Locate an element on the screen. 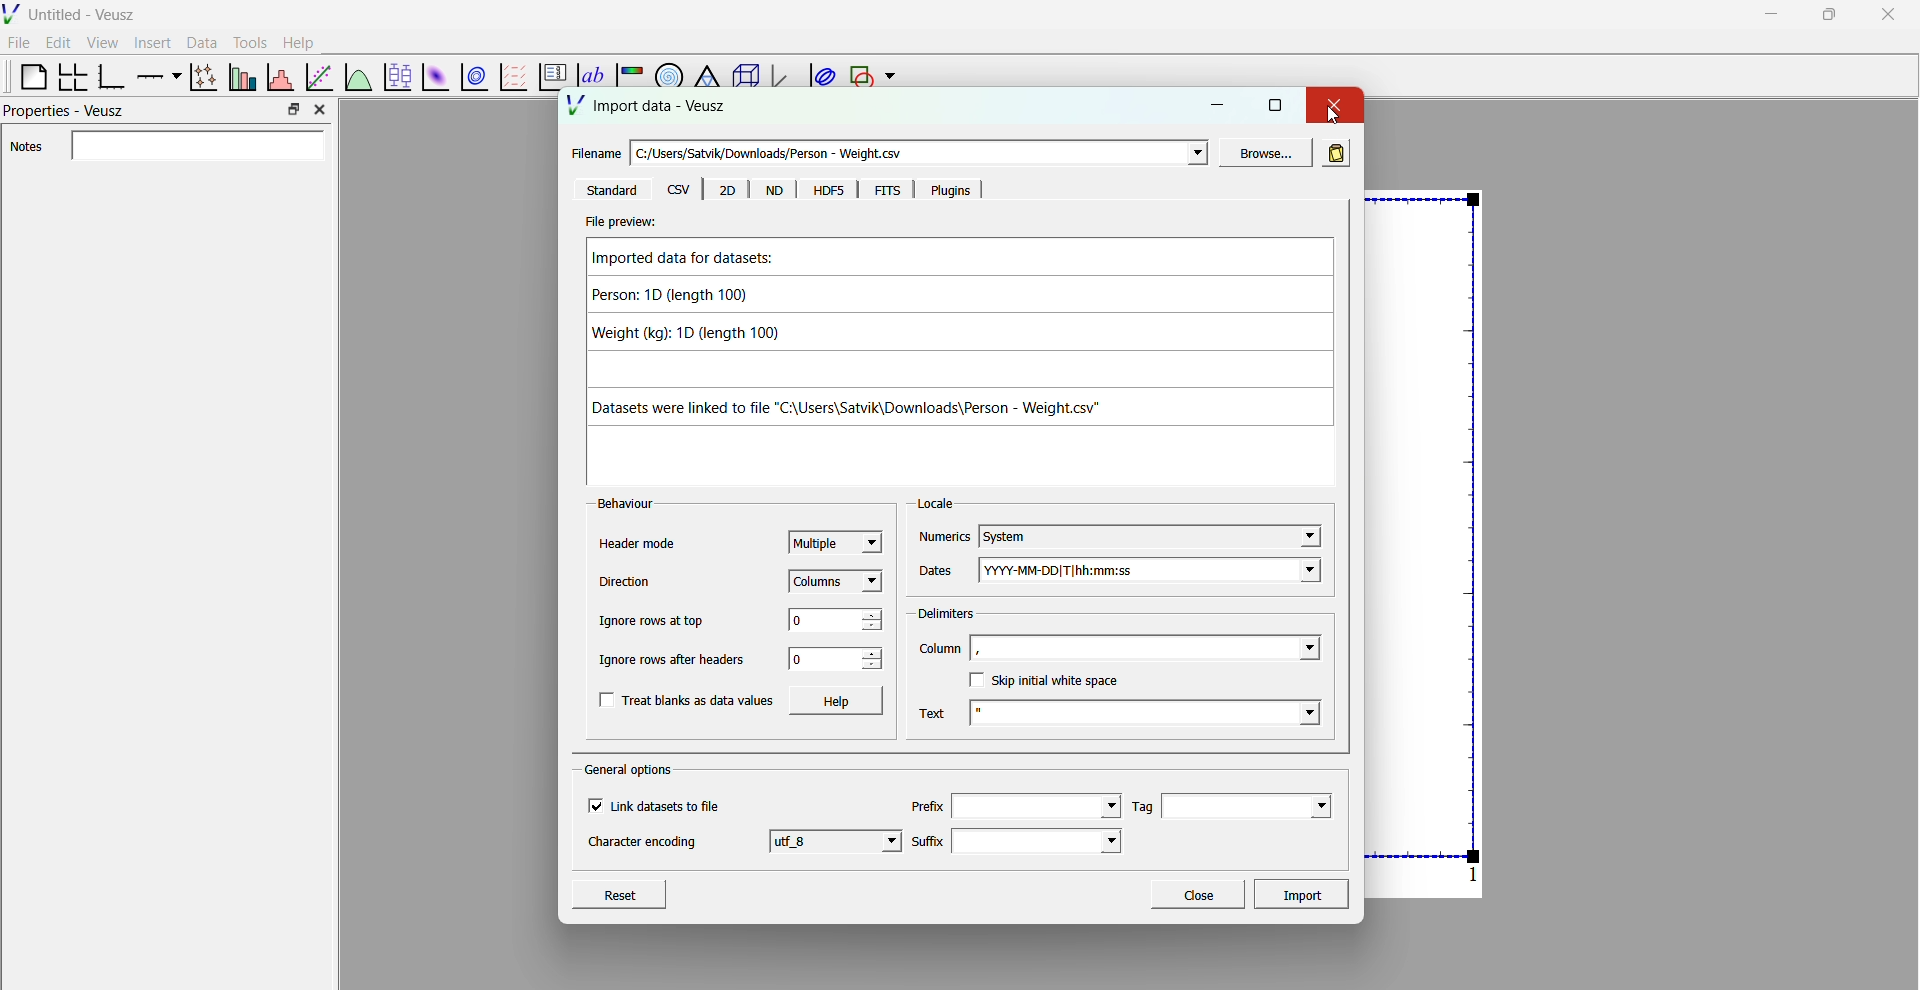 Image resolution: width=1920 pixels, height=990 pixels. cursor is located at coordinates (1350, 119).